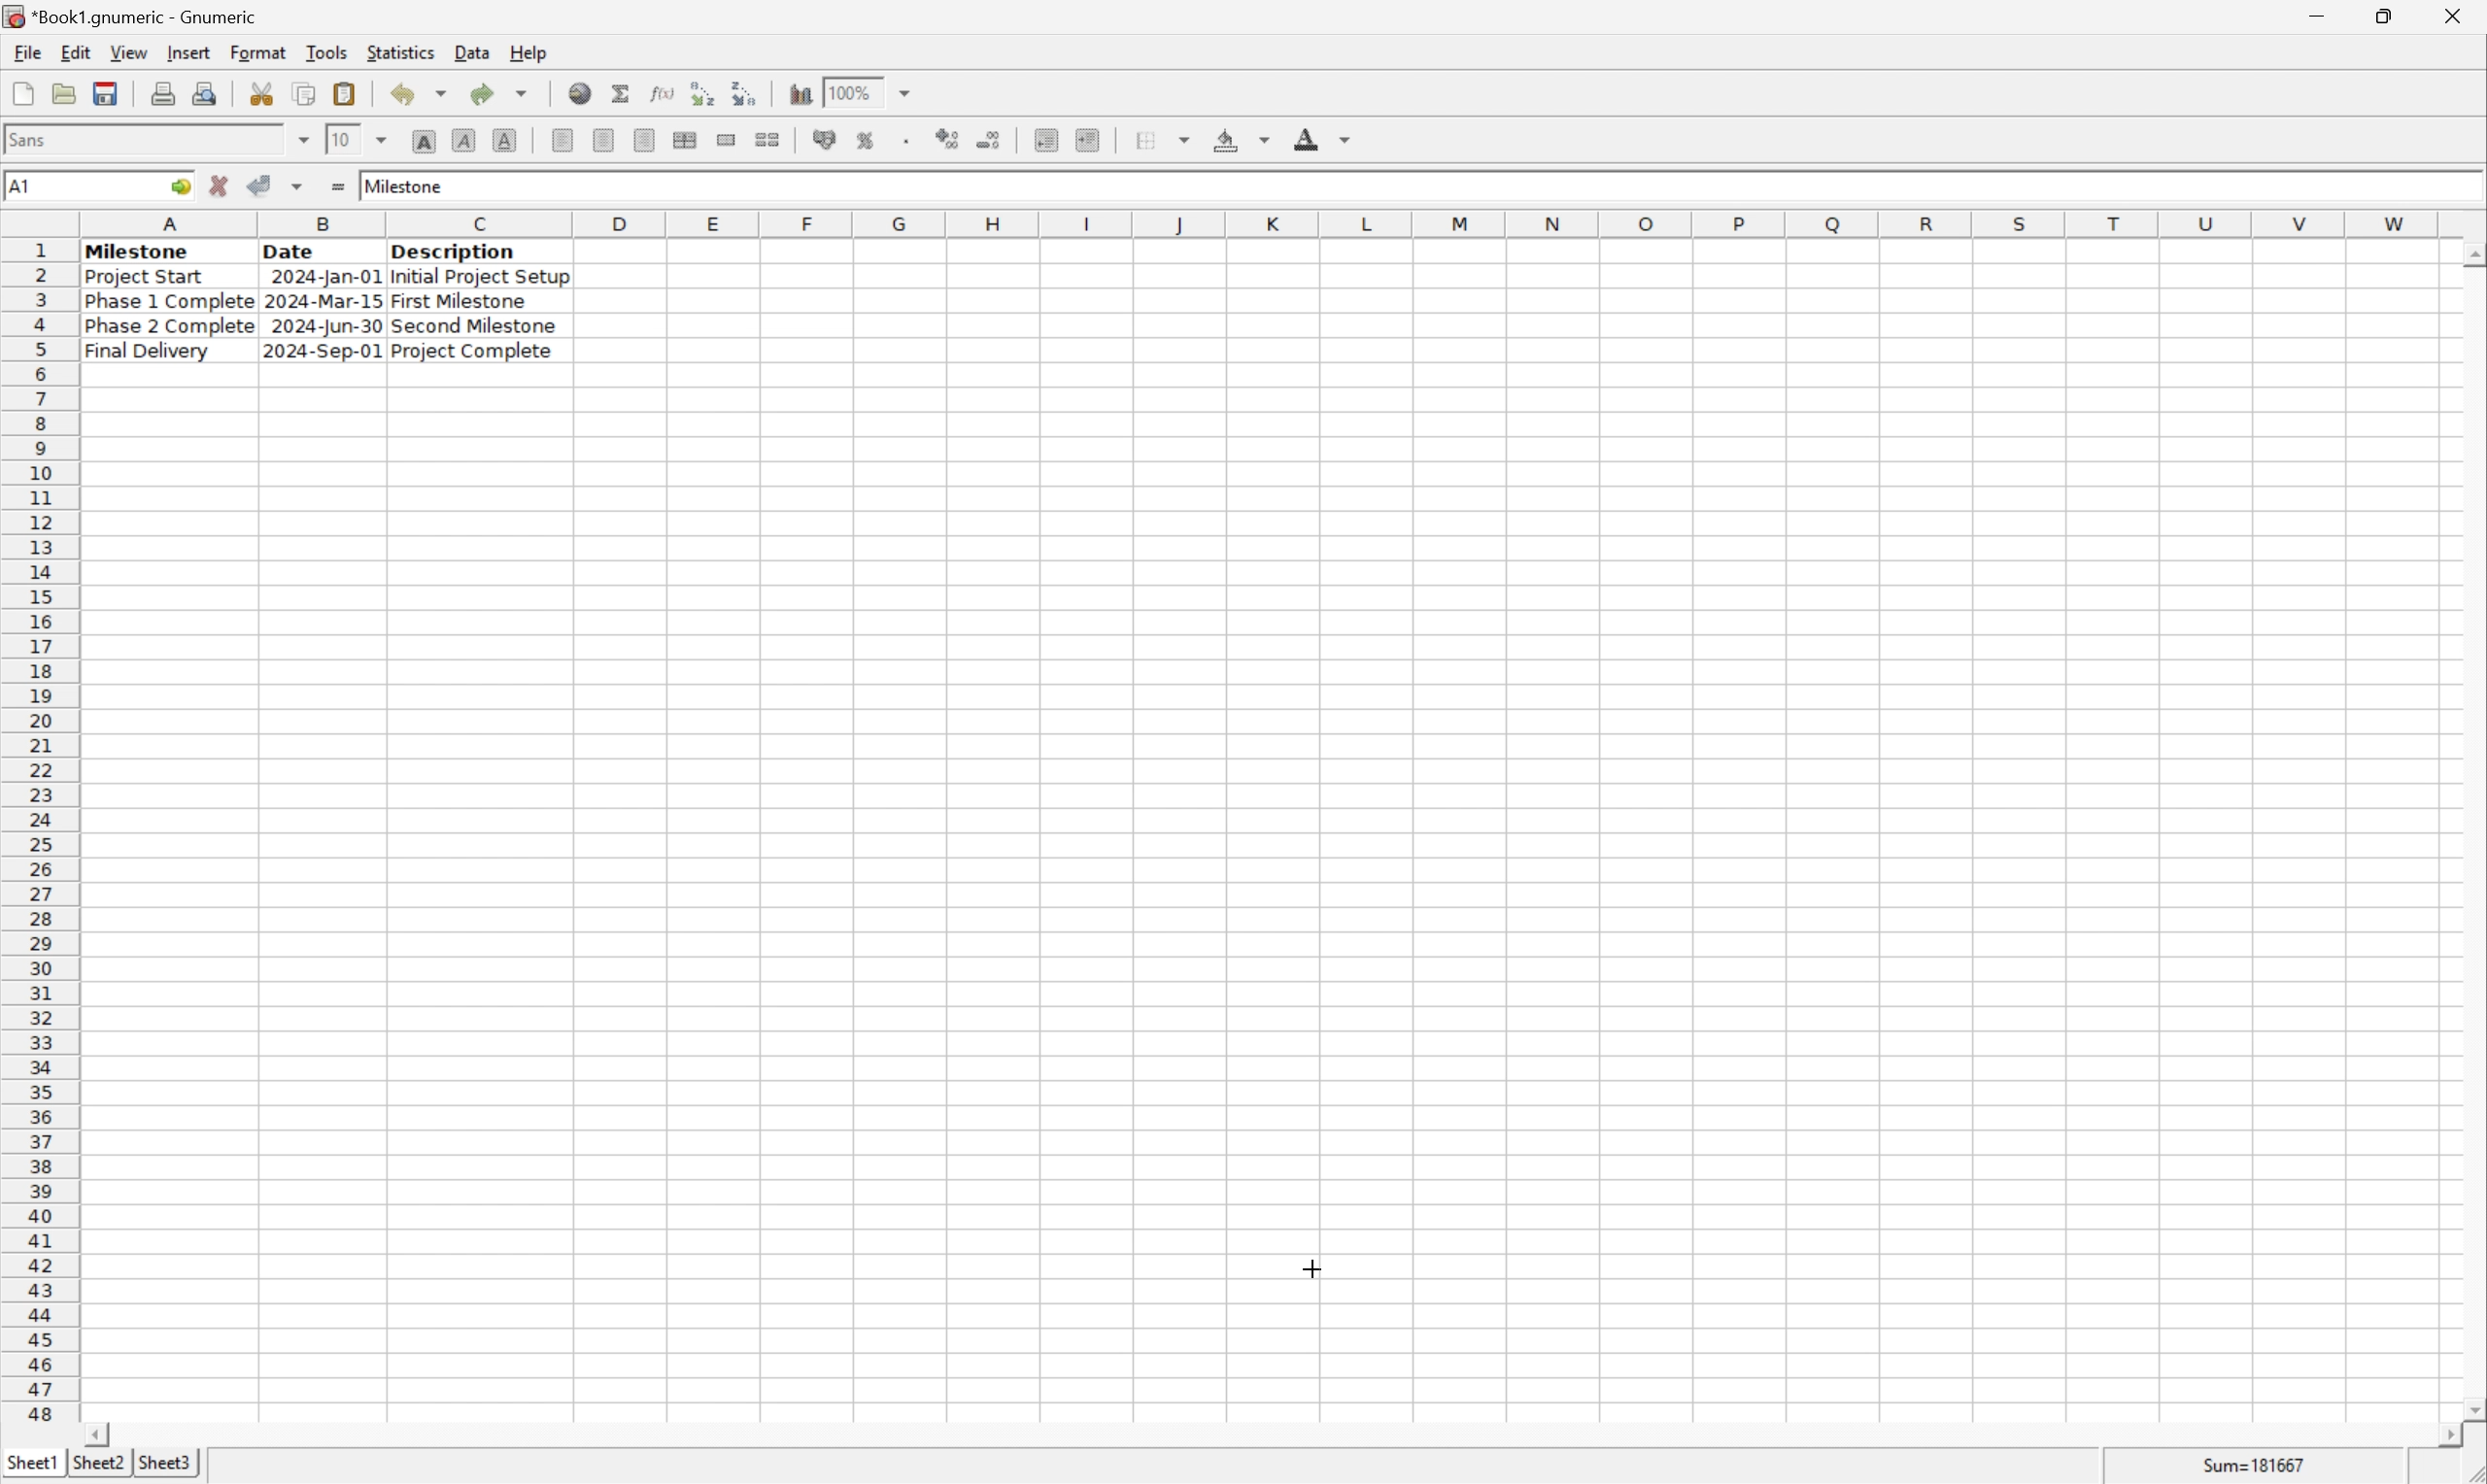 The width and height of the screenshot is (2487, 1484). I want to click on cut, so click(263, 93).